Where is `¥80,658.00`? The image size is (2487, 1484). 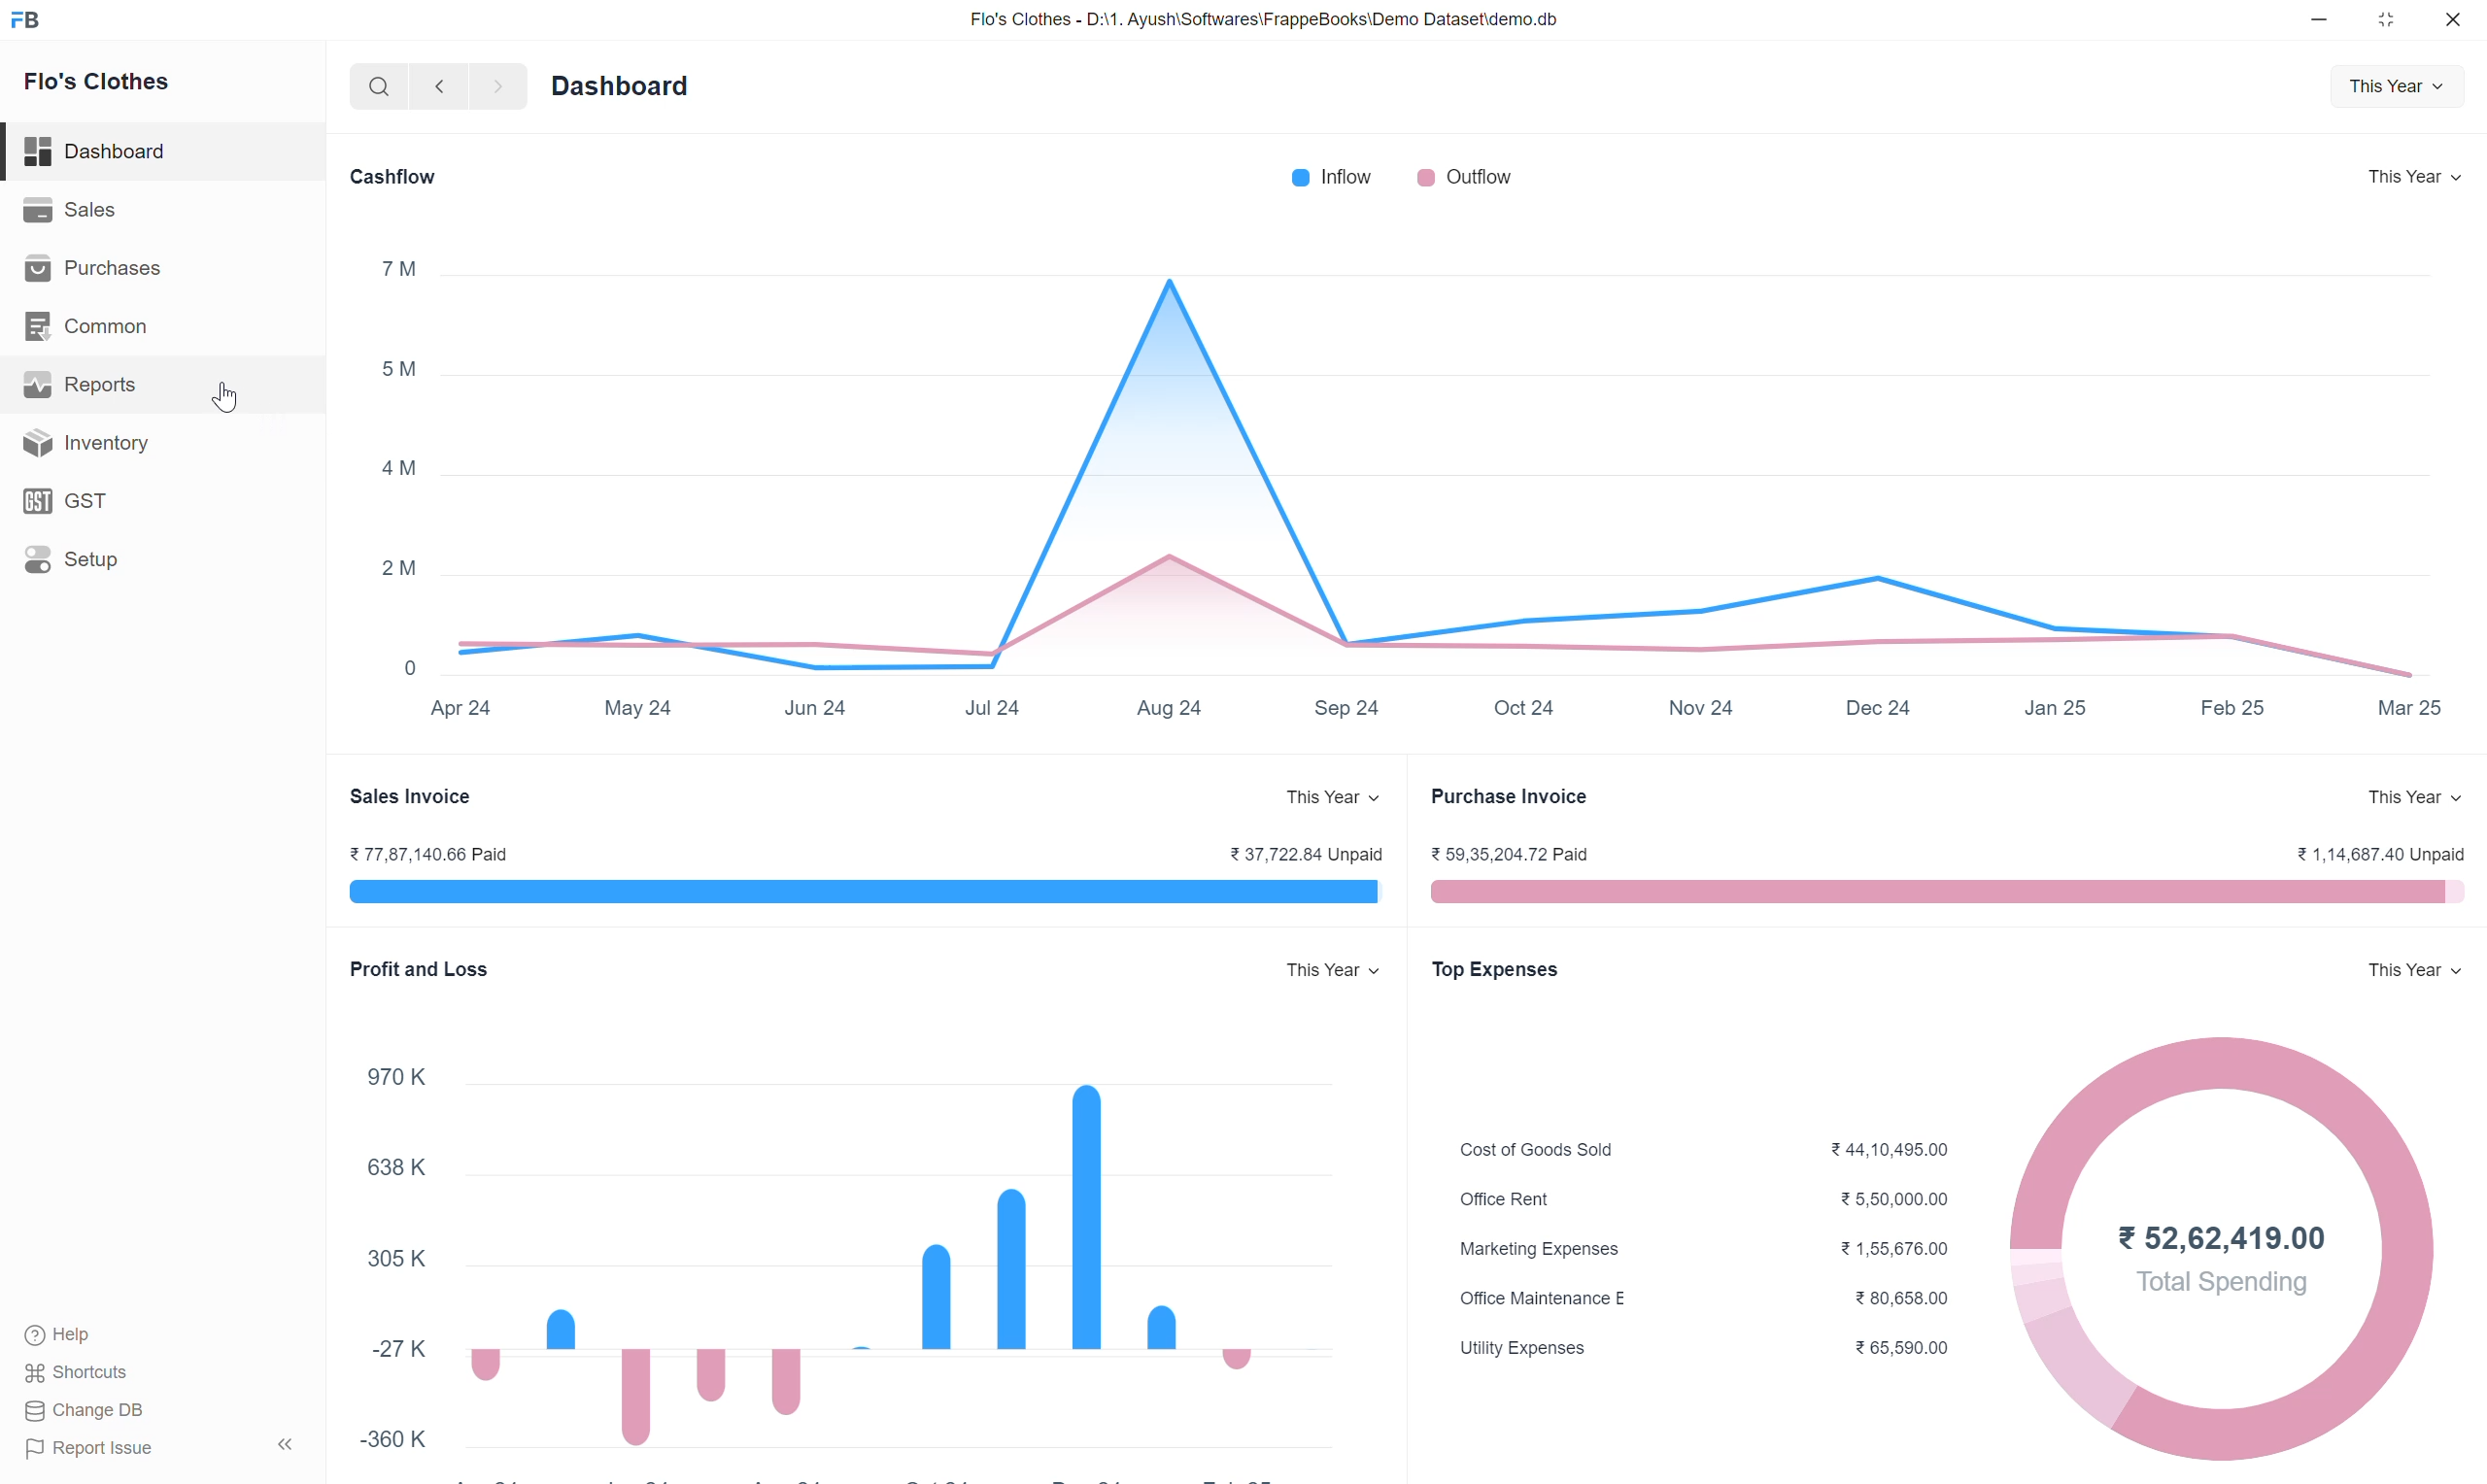 ¥80,658.00 is located at coordinates (1900, 1298).